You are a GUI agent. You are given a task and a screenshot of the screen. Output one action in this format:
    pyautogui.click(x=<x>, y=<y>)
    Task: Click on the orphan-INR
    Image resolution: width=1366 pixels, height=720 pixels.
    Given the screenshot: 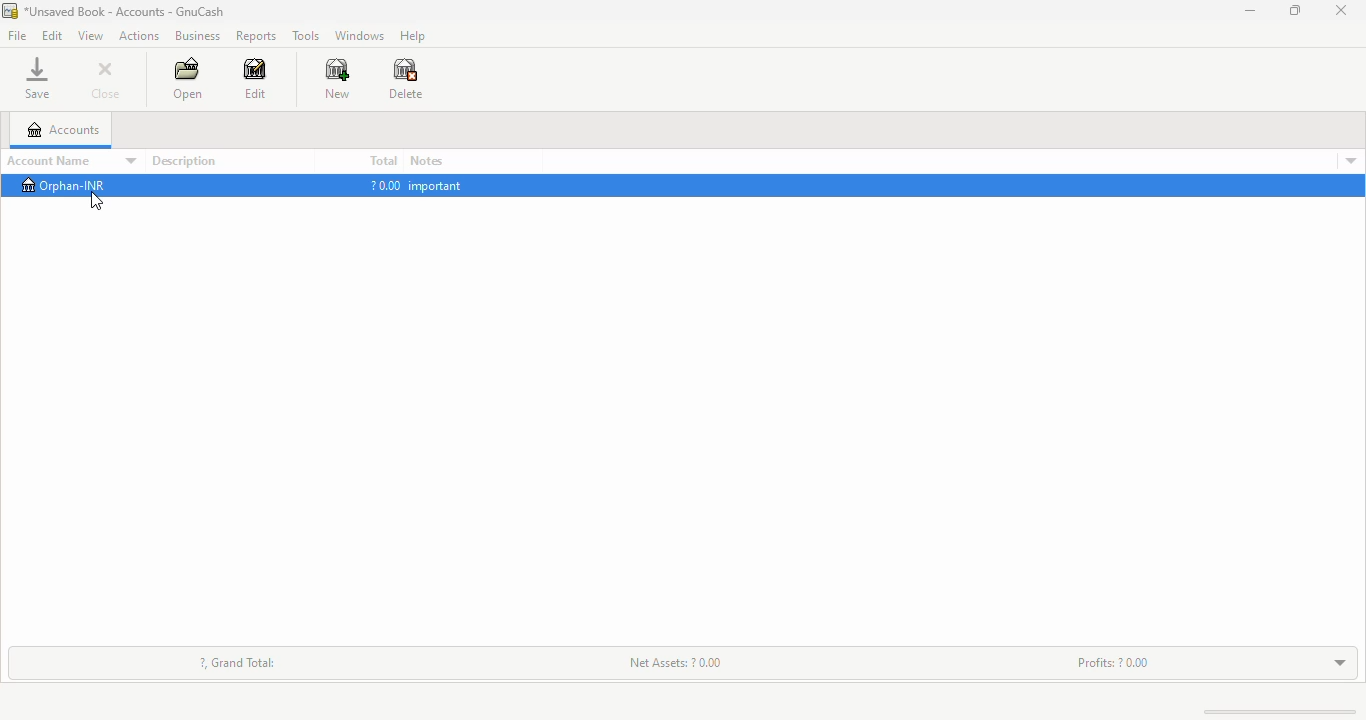 What is the action you would take?
    pyautogui.click(x=61, y=185)
    